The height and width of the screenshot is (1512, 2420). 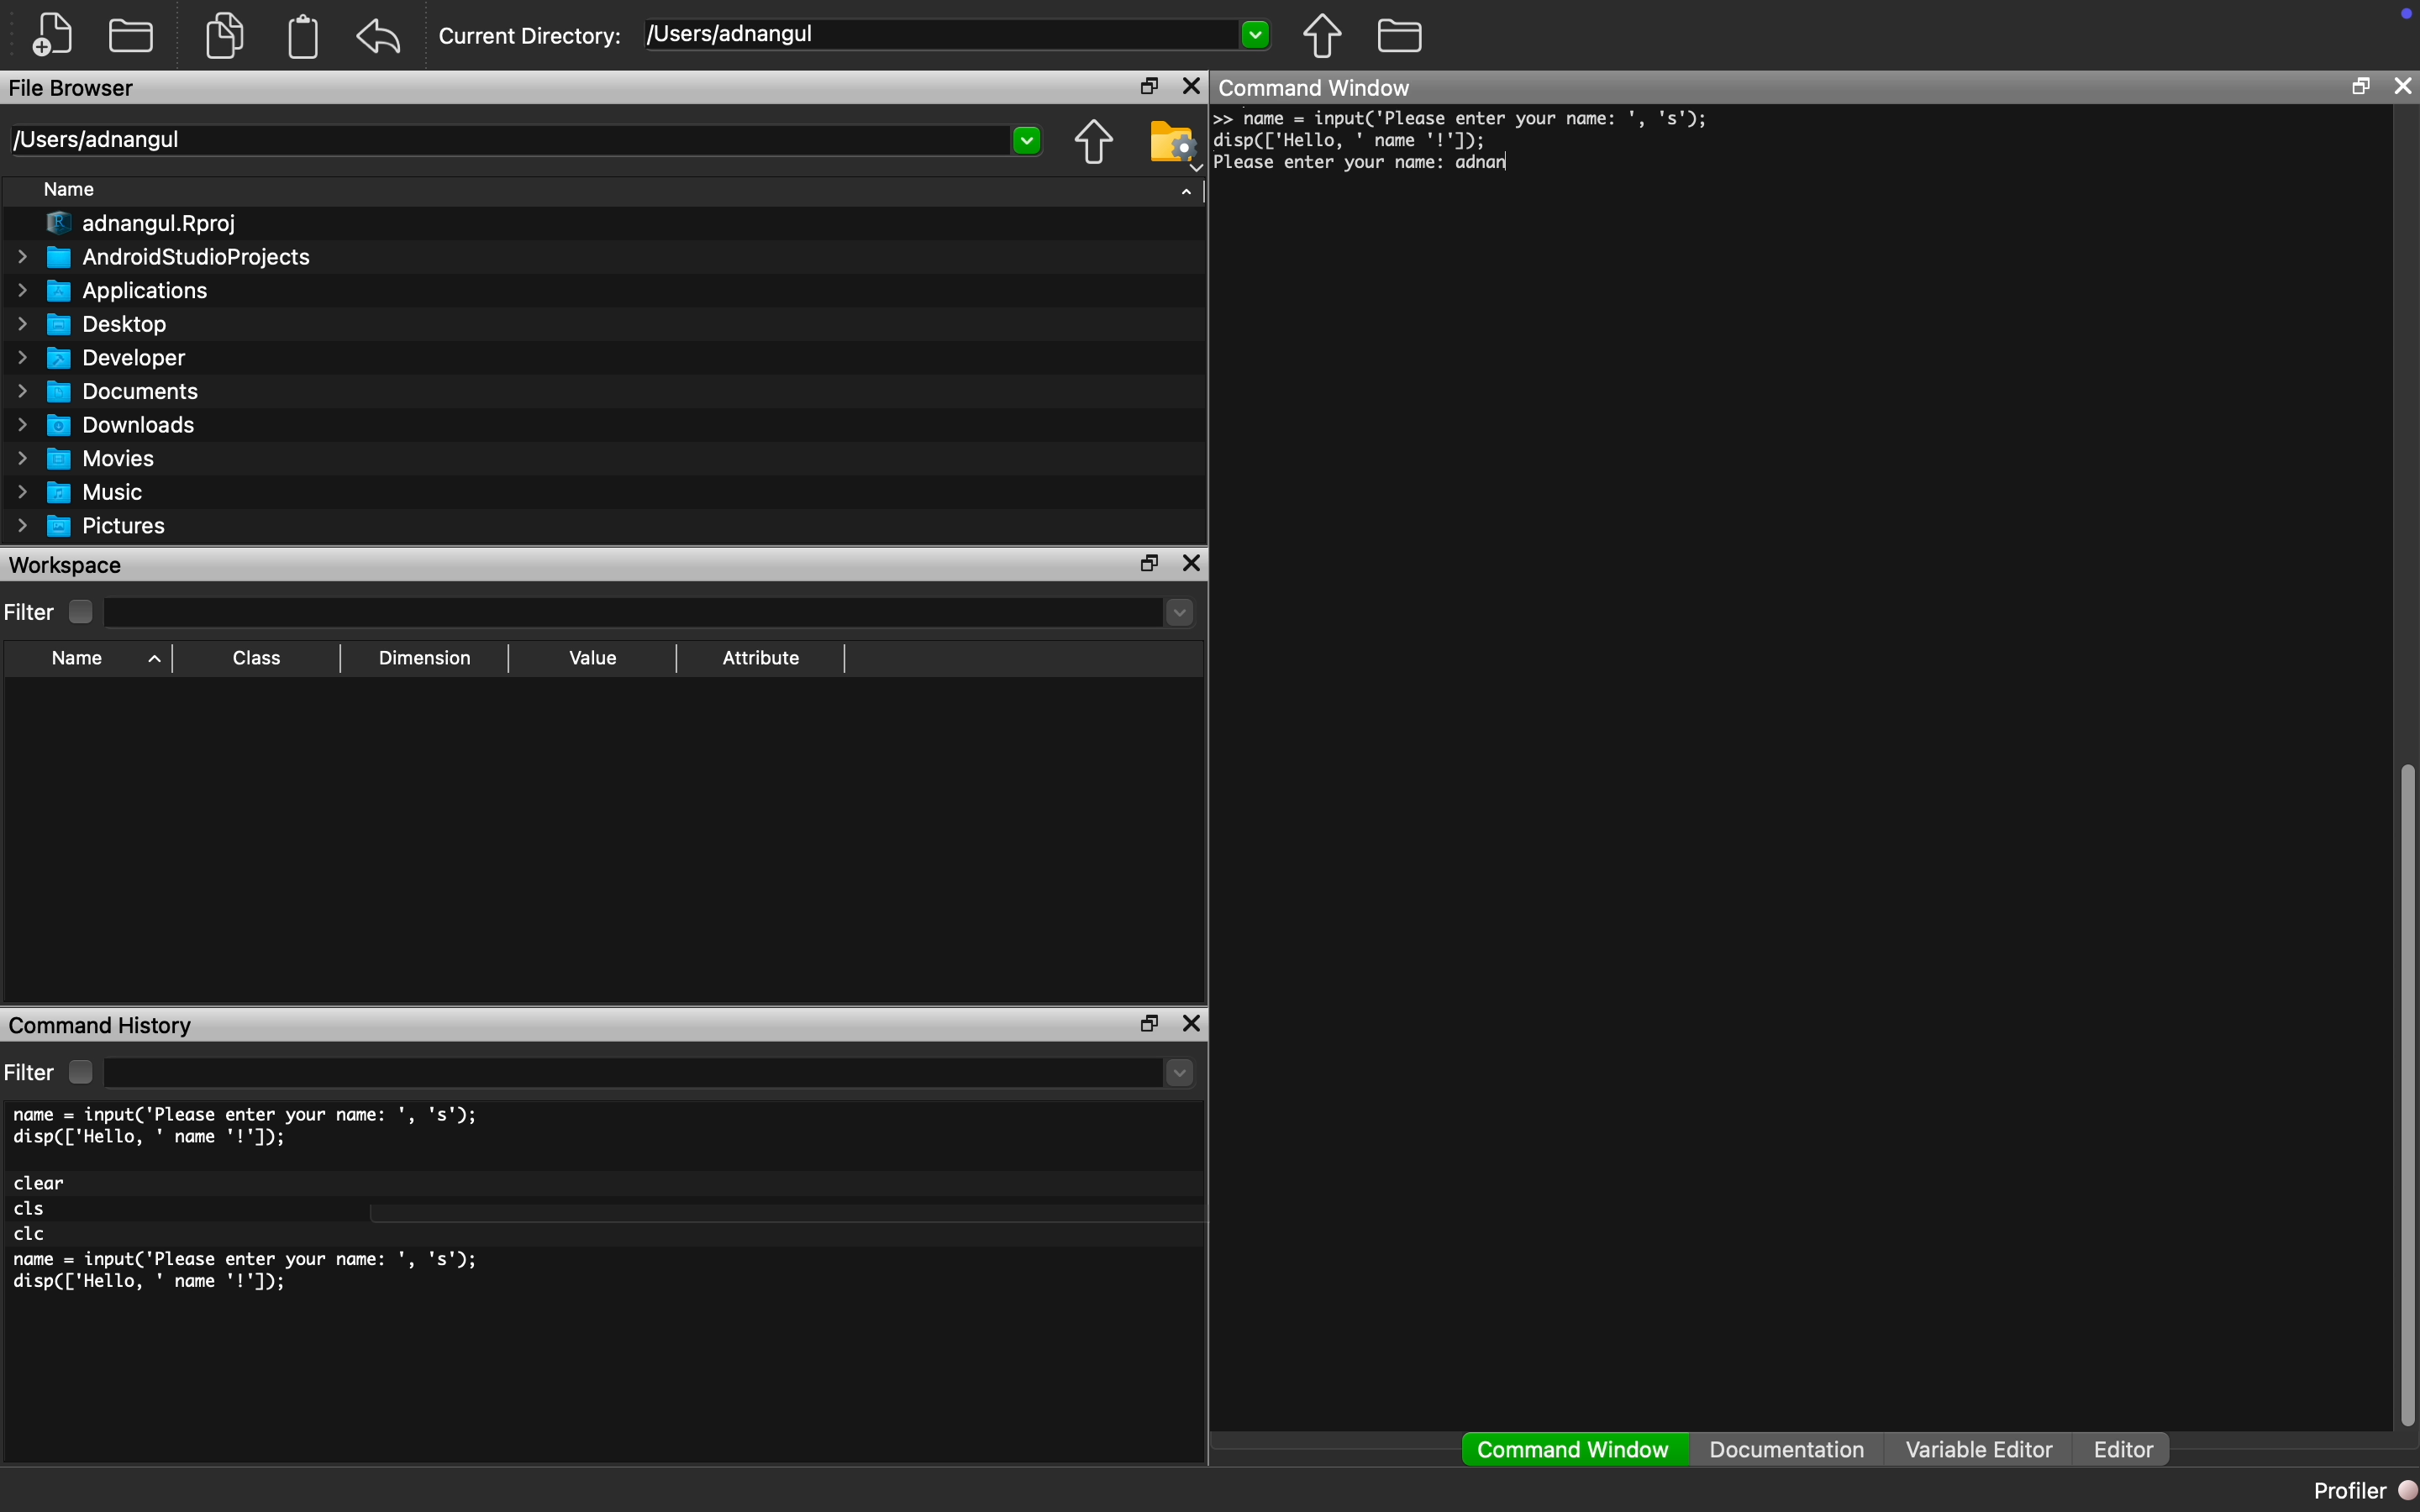 What do you see at coordinates (304, 37) in the screenshot?
I see `clipboard` at bounding box center [304, 37].